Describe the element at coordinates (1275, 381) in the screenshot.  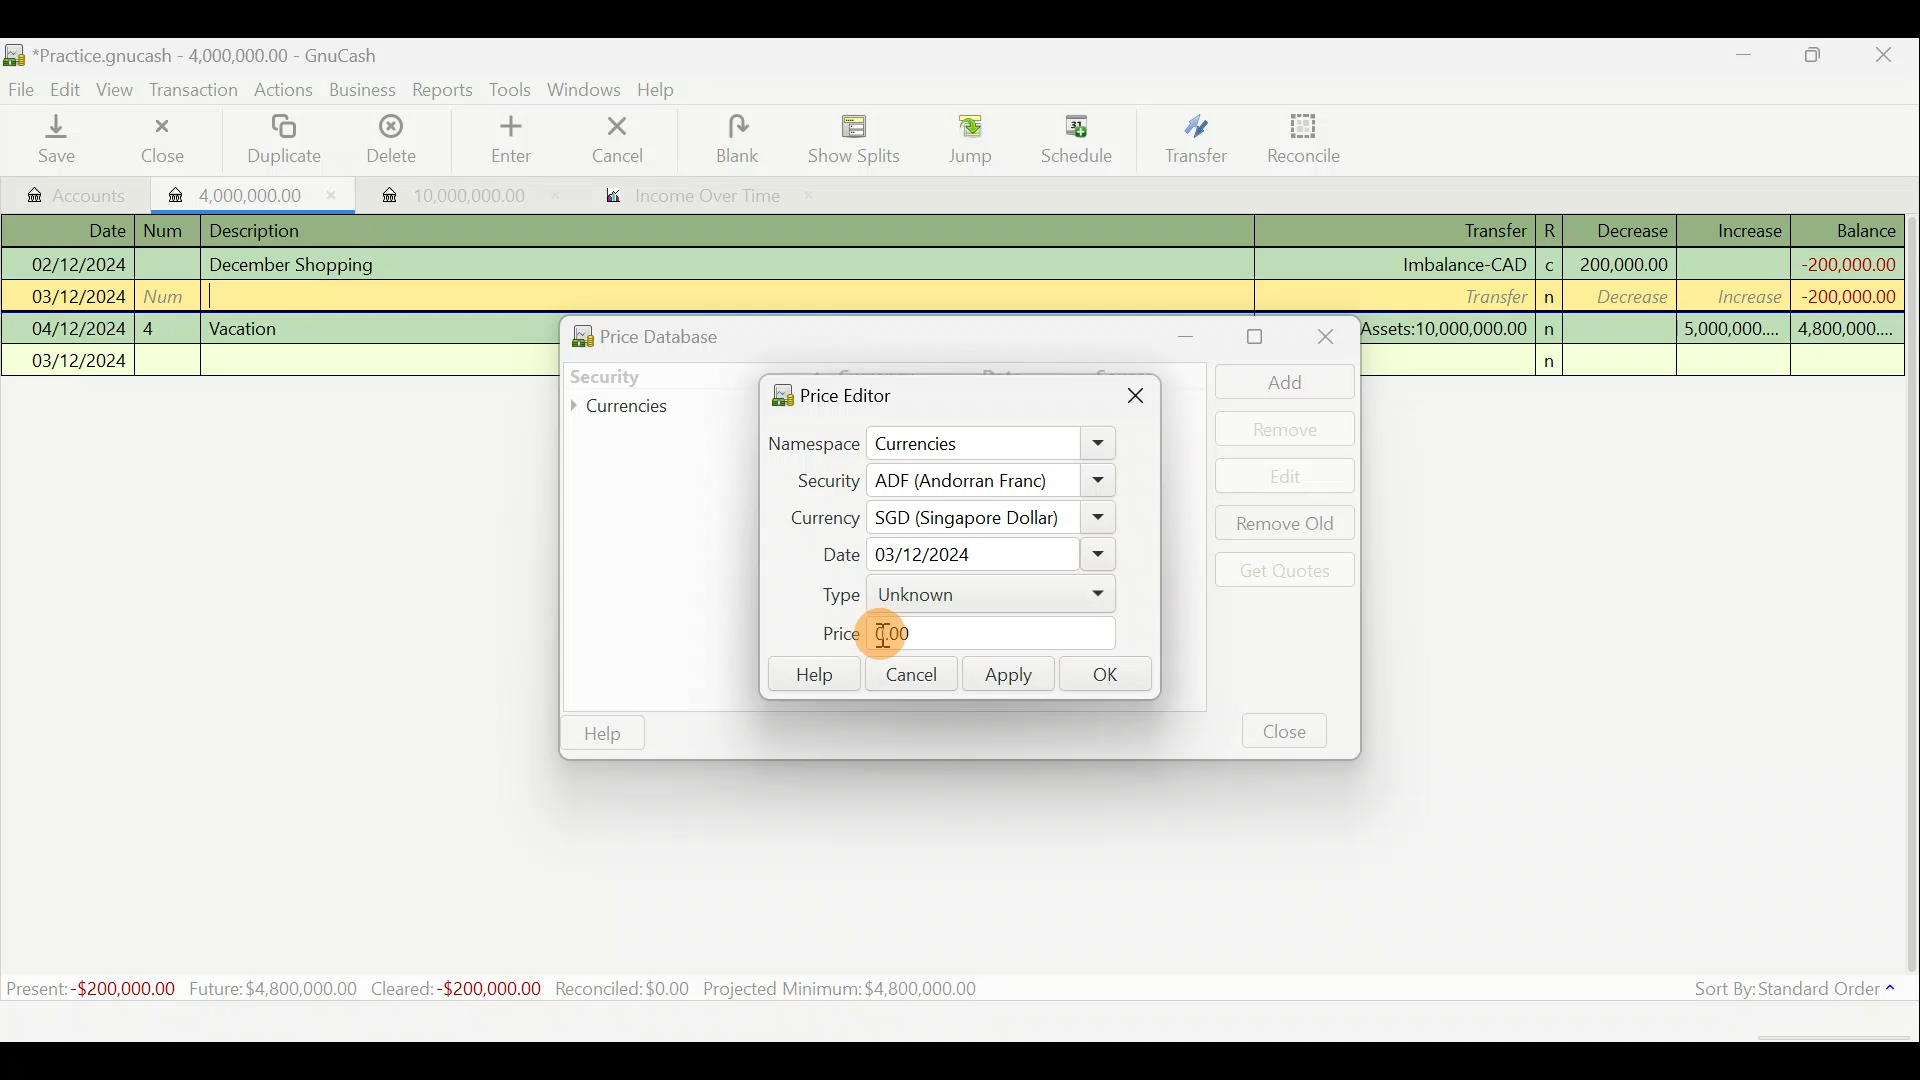
I see `Add` at that location.